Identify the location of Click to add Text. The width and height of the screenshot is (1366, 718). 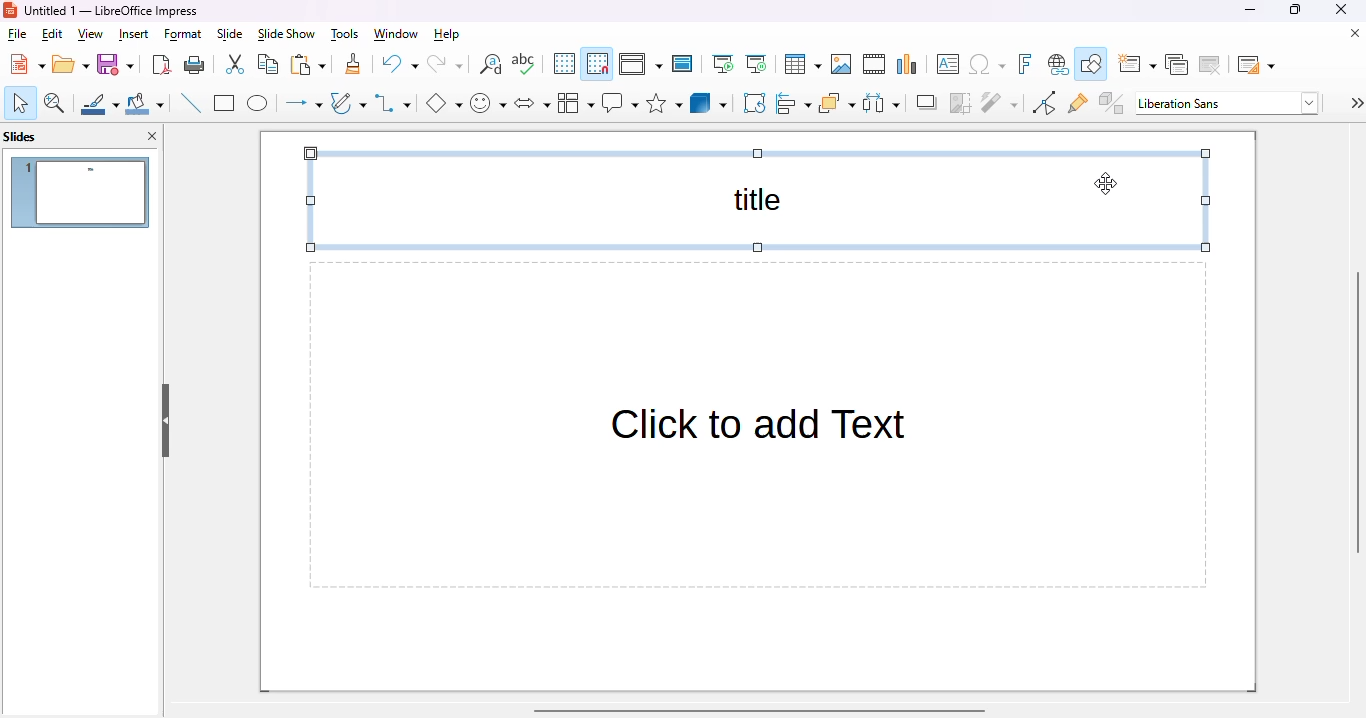
(757, 476).